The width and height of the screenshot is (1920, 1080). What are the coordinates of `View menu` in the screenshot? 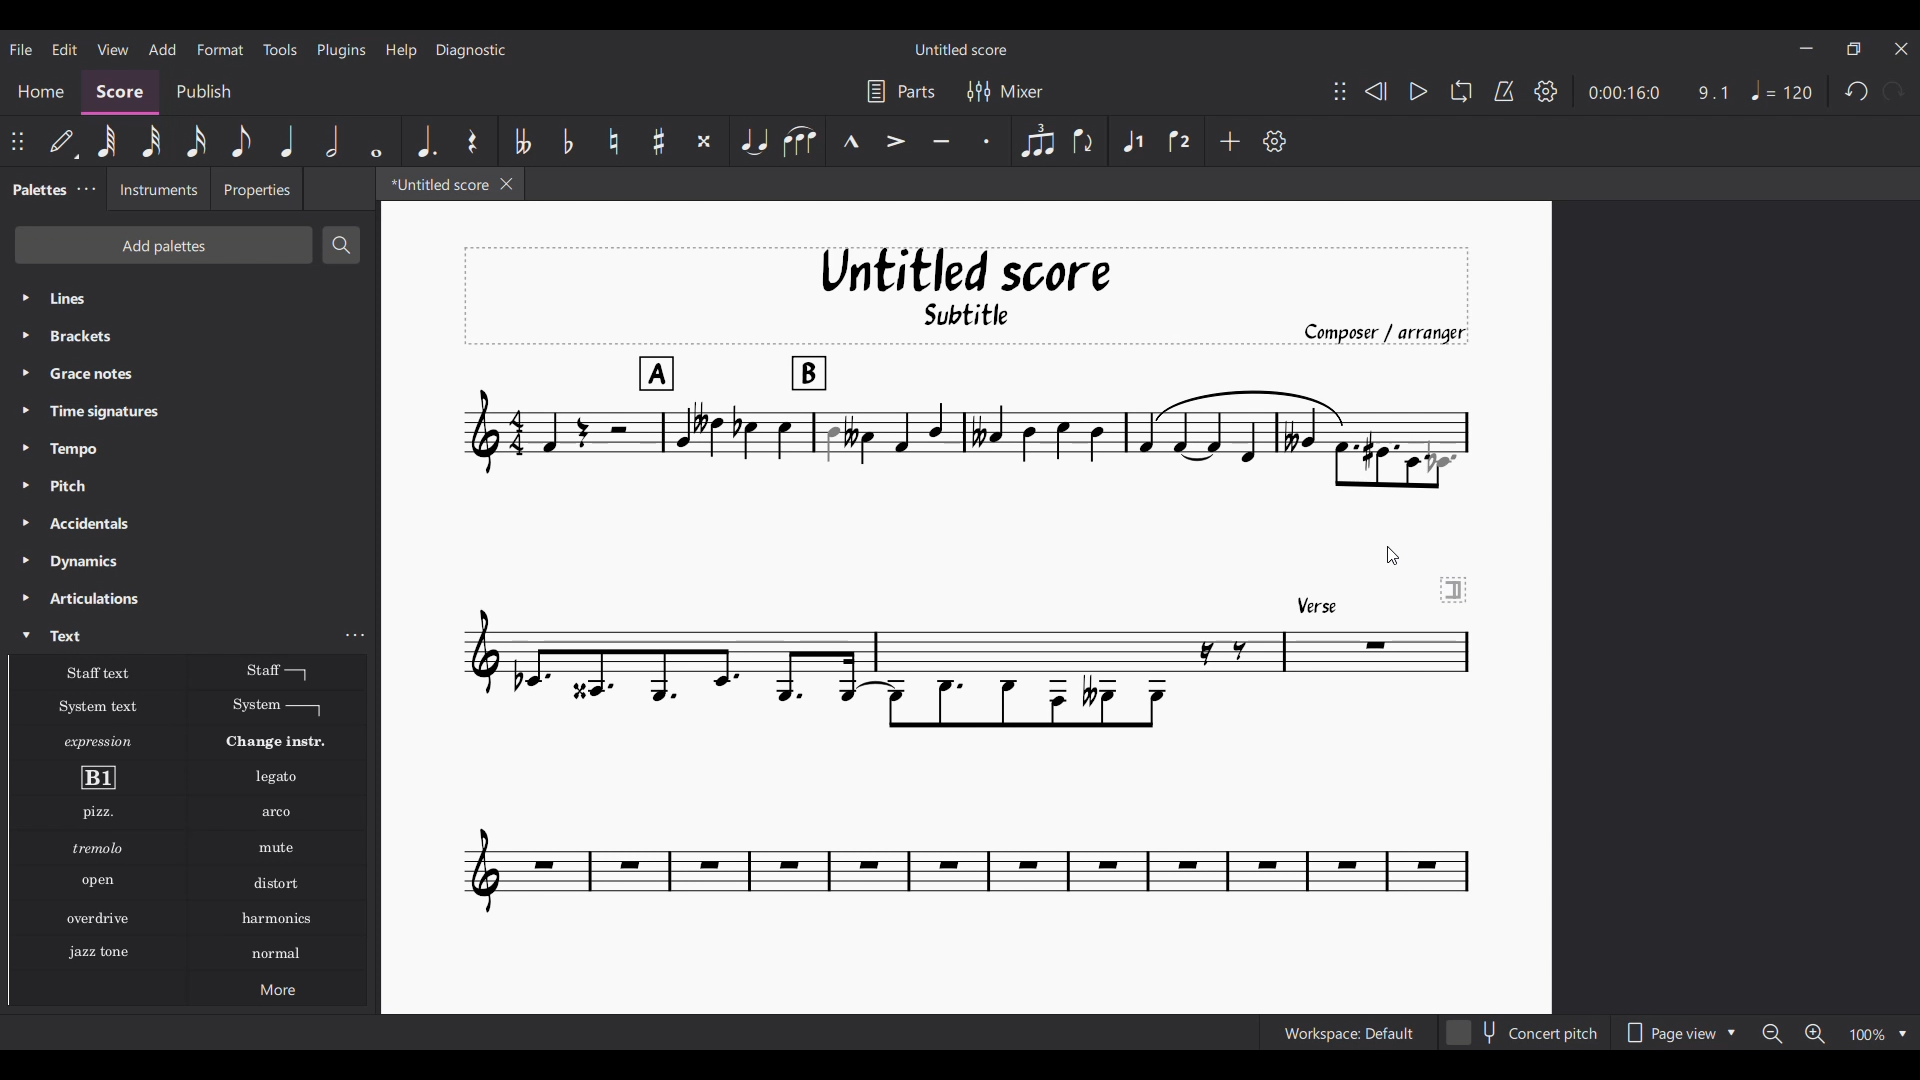 It's located at (113, 50).